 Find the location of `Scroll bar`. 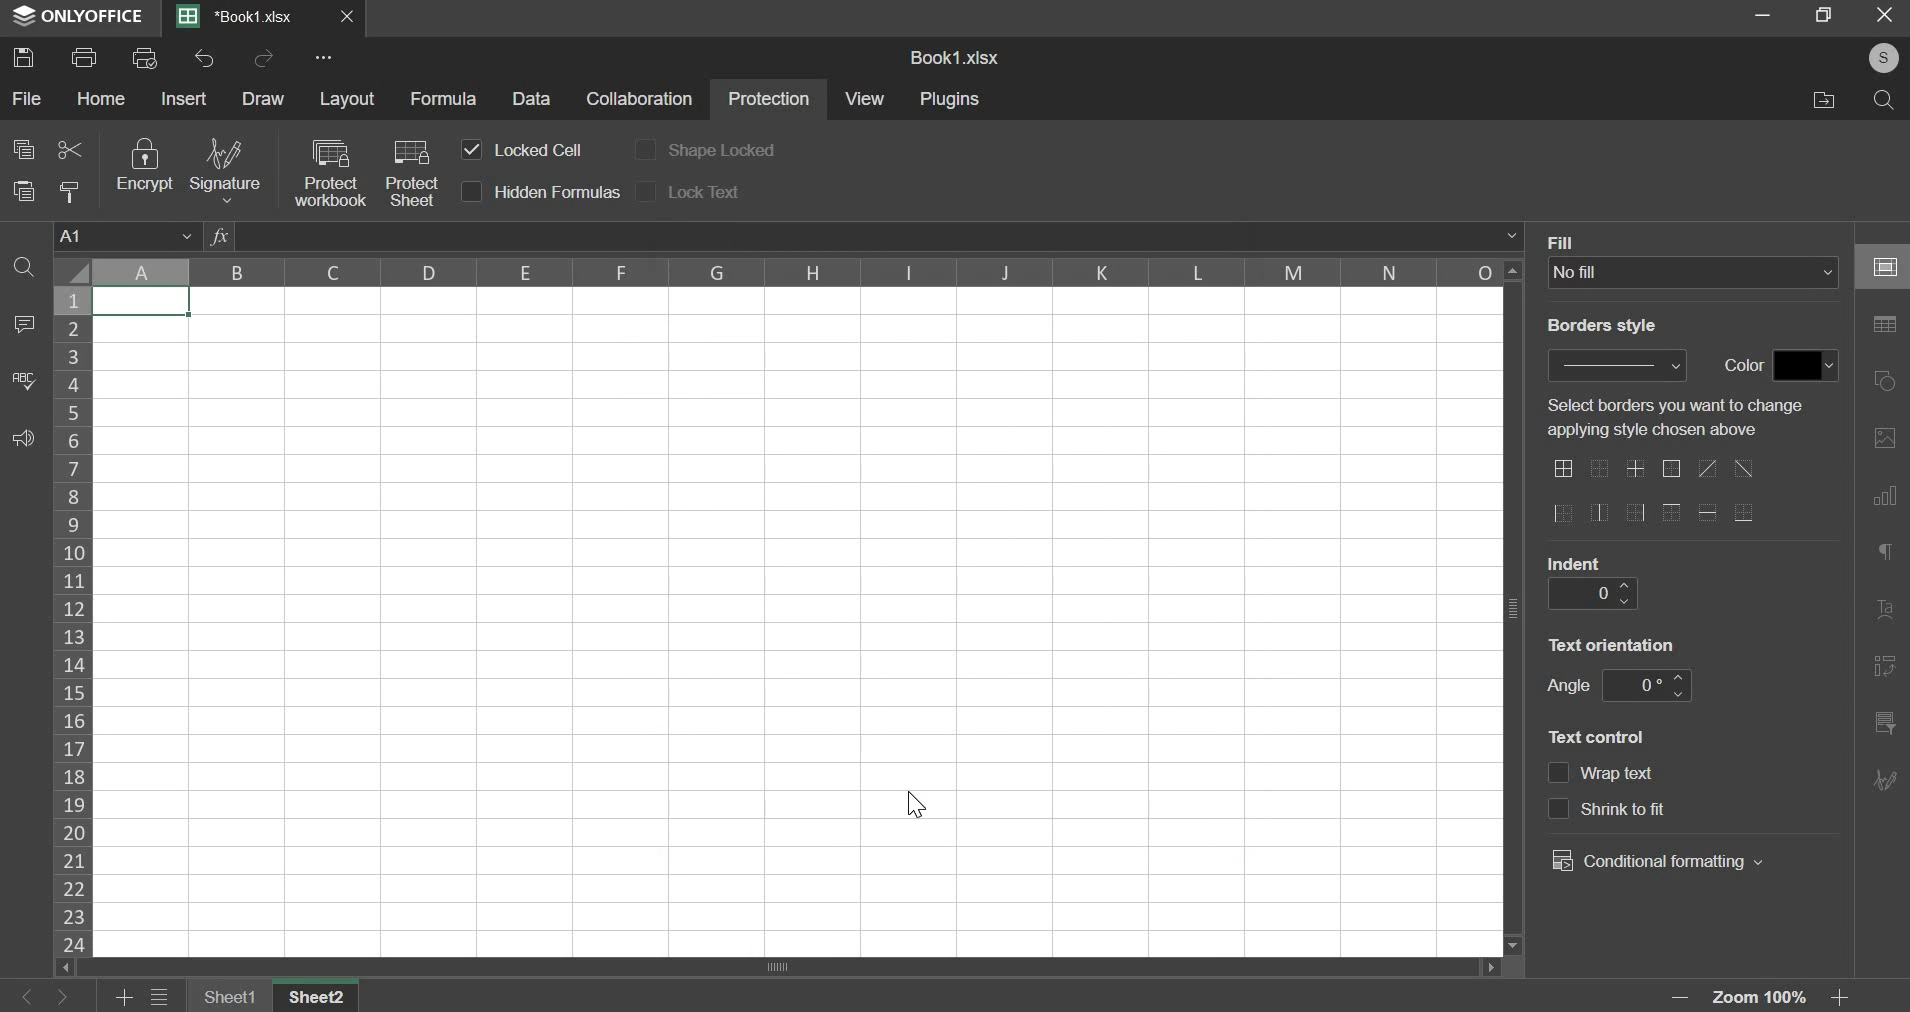

Scroll bar is located at coordinates (1514, 608).